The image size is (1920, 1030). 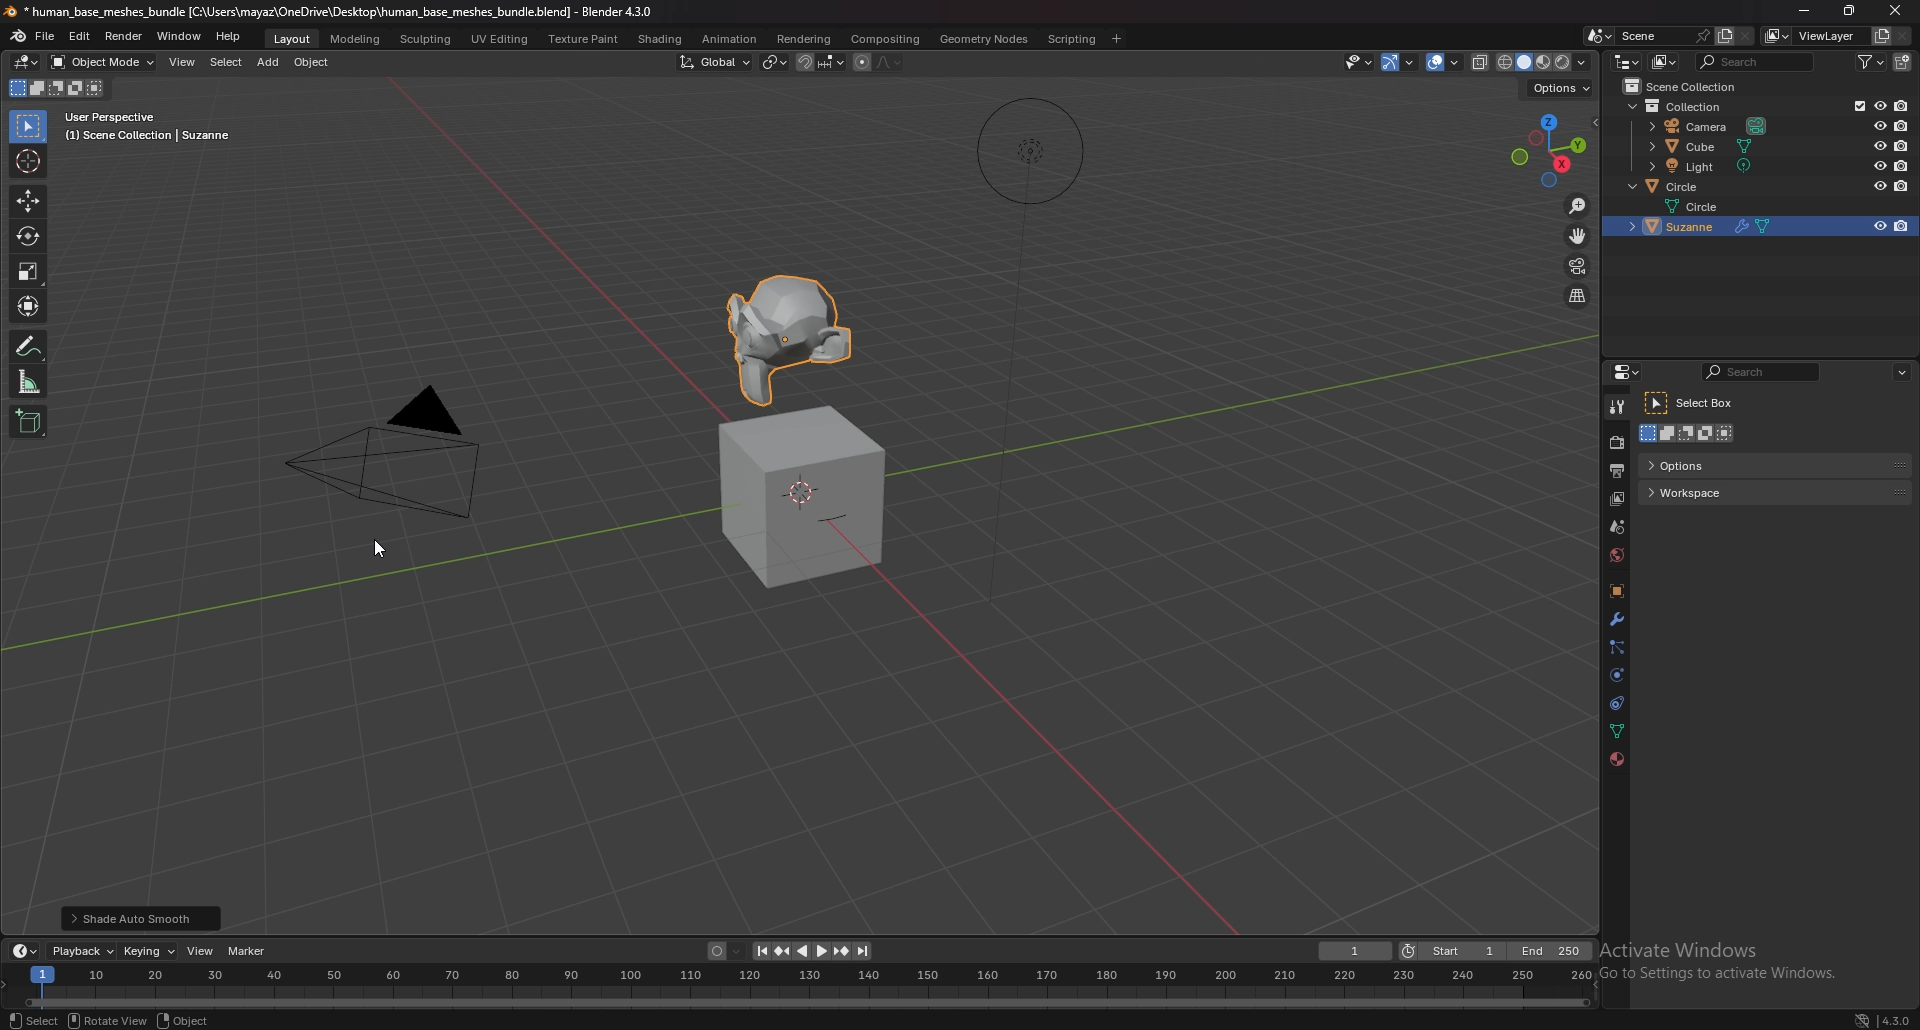 I want to click on editor type, so click(x=1626, y=372).